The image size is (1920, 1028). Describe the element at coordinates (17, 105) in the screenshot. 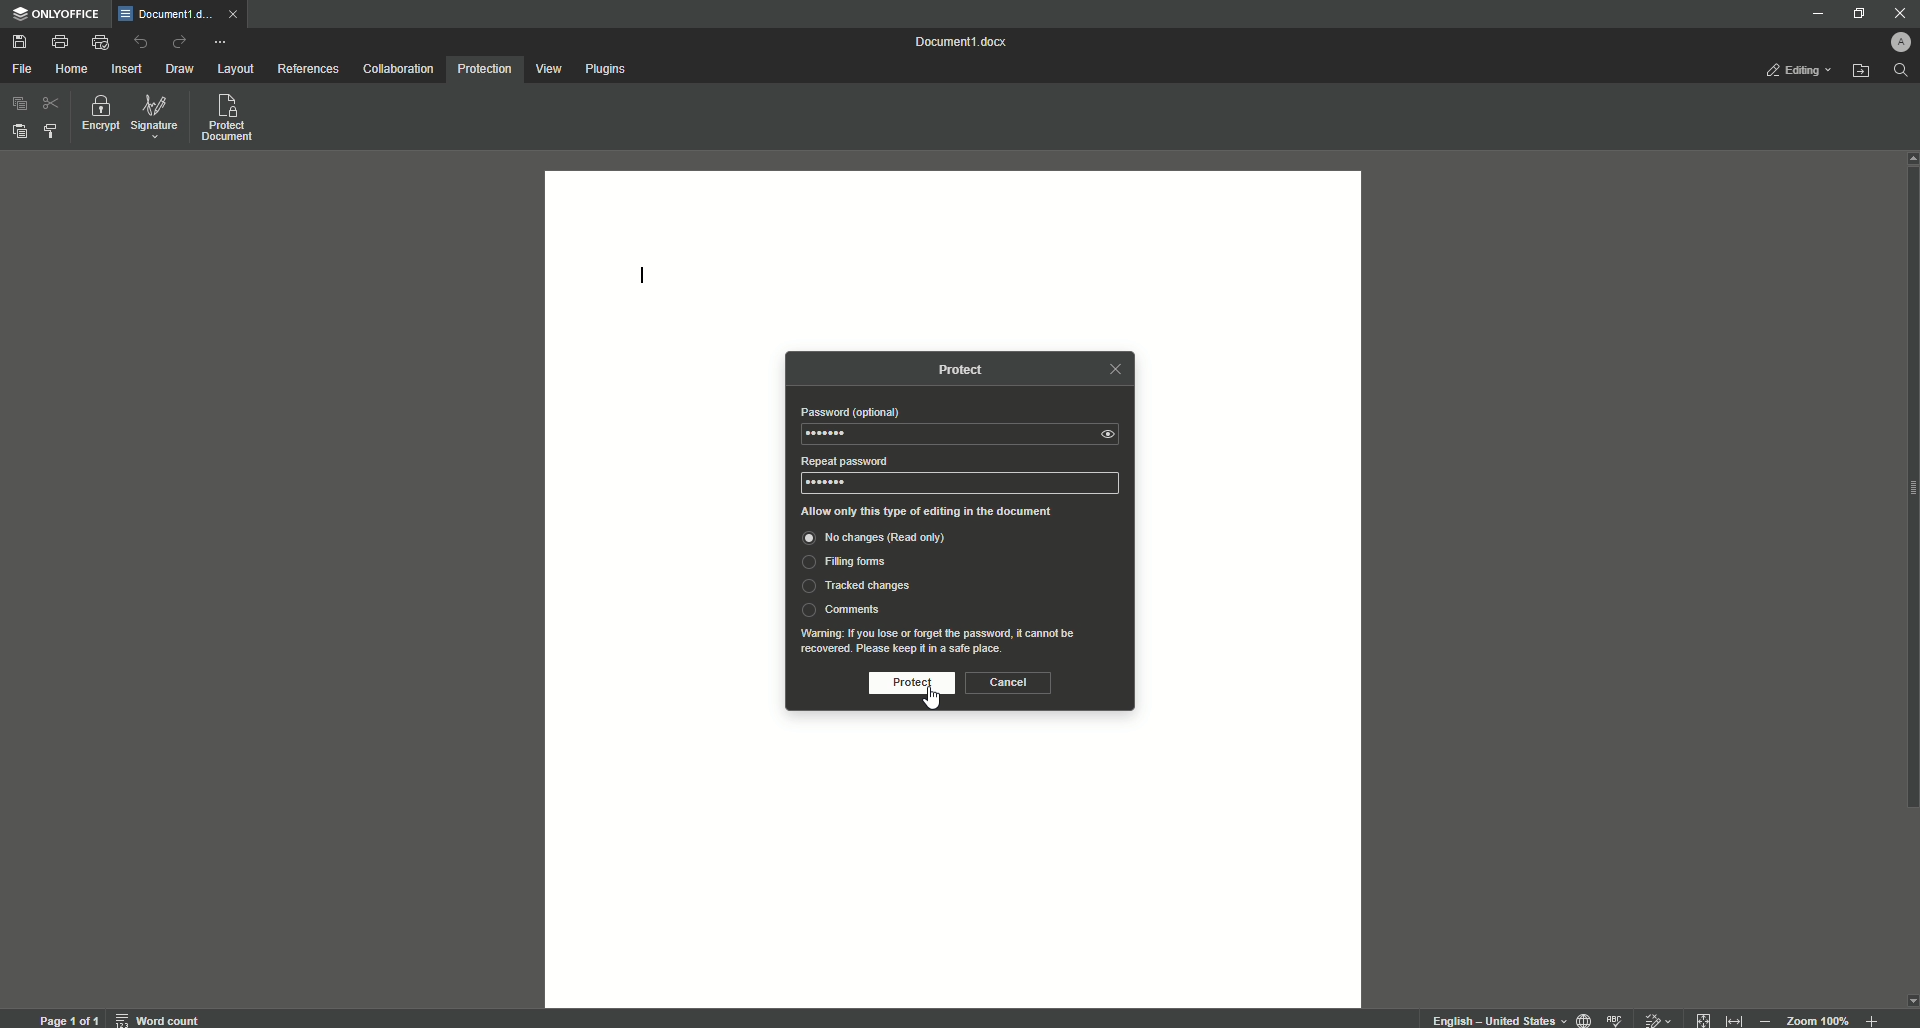

I see `Copy` at that location.